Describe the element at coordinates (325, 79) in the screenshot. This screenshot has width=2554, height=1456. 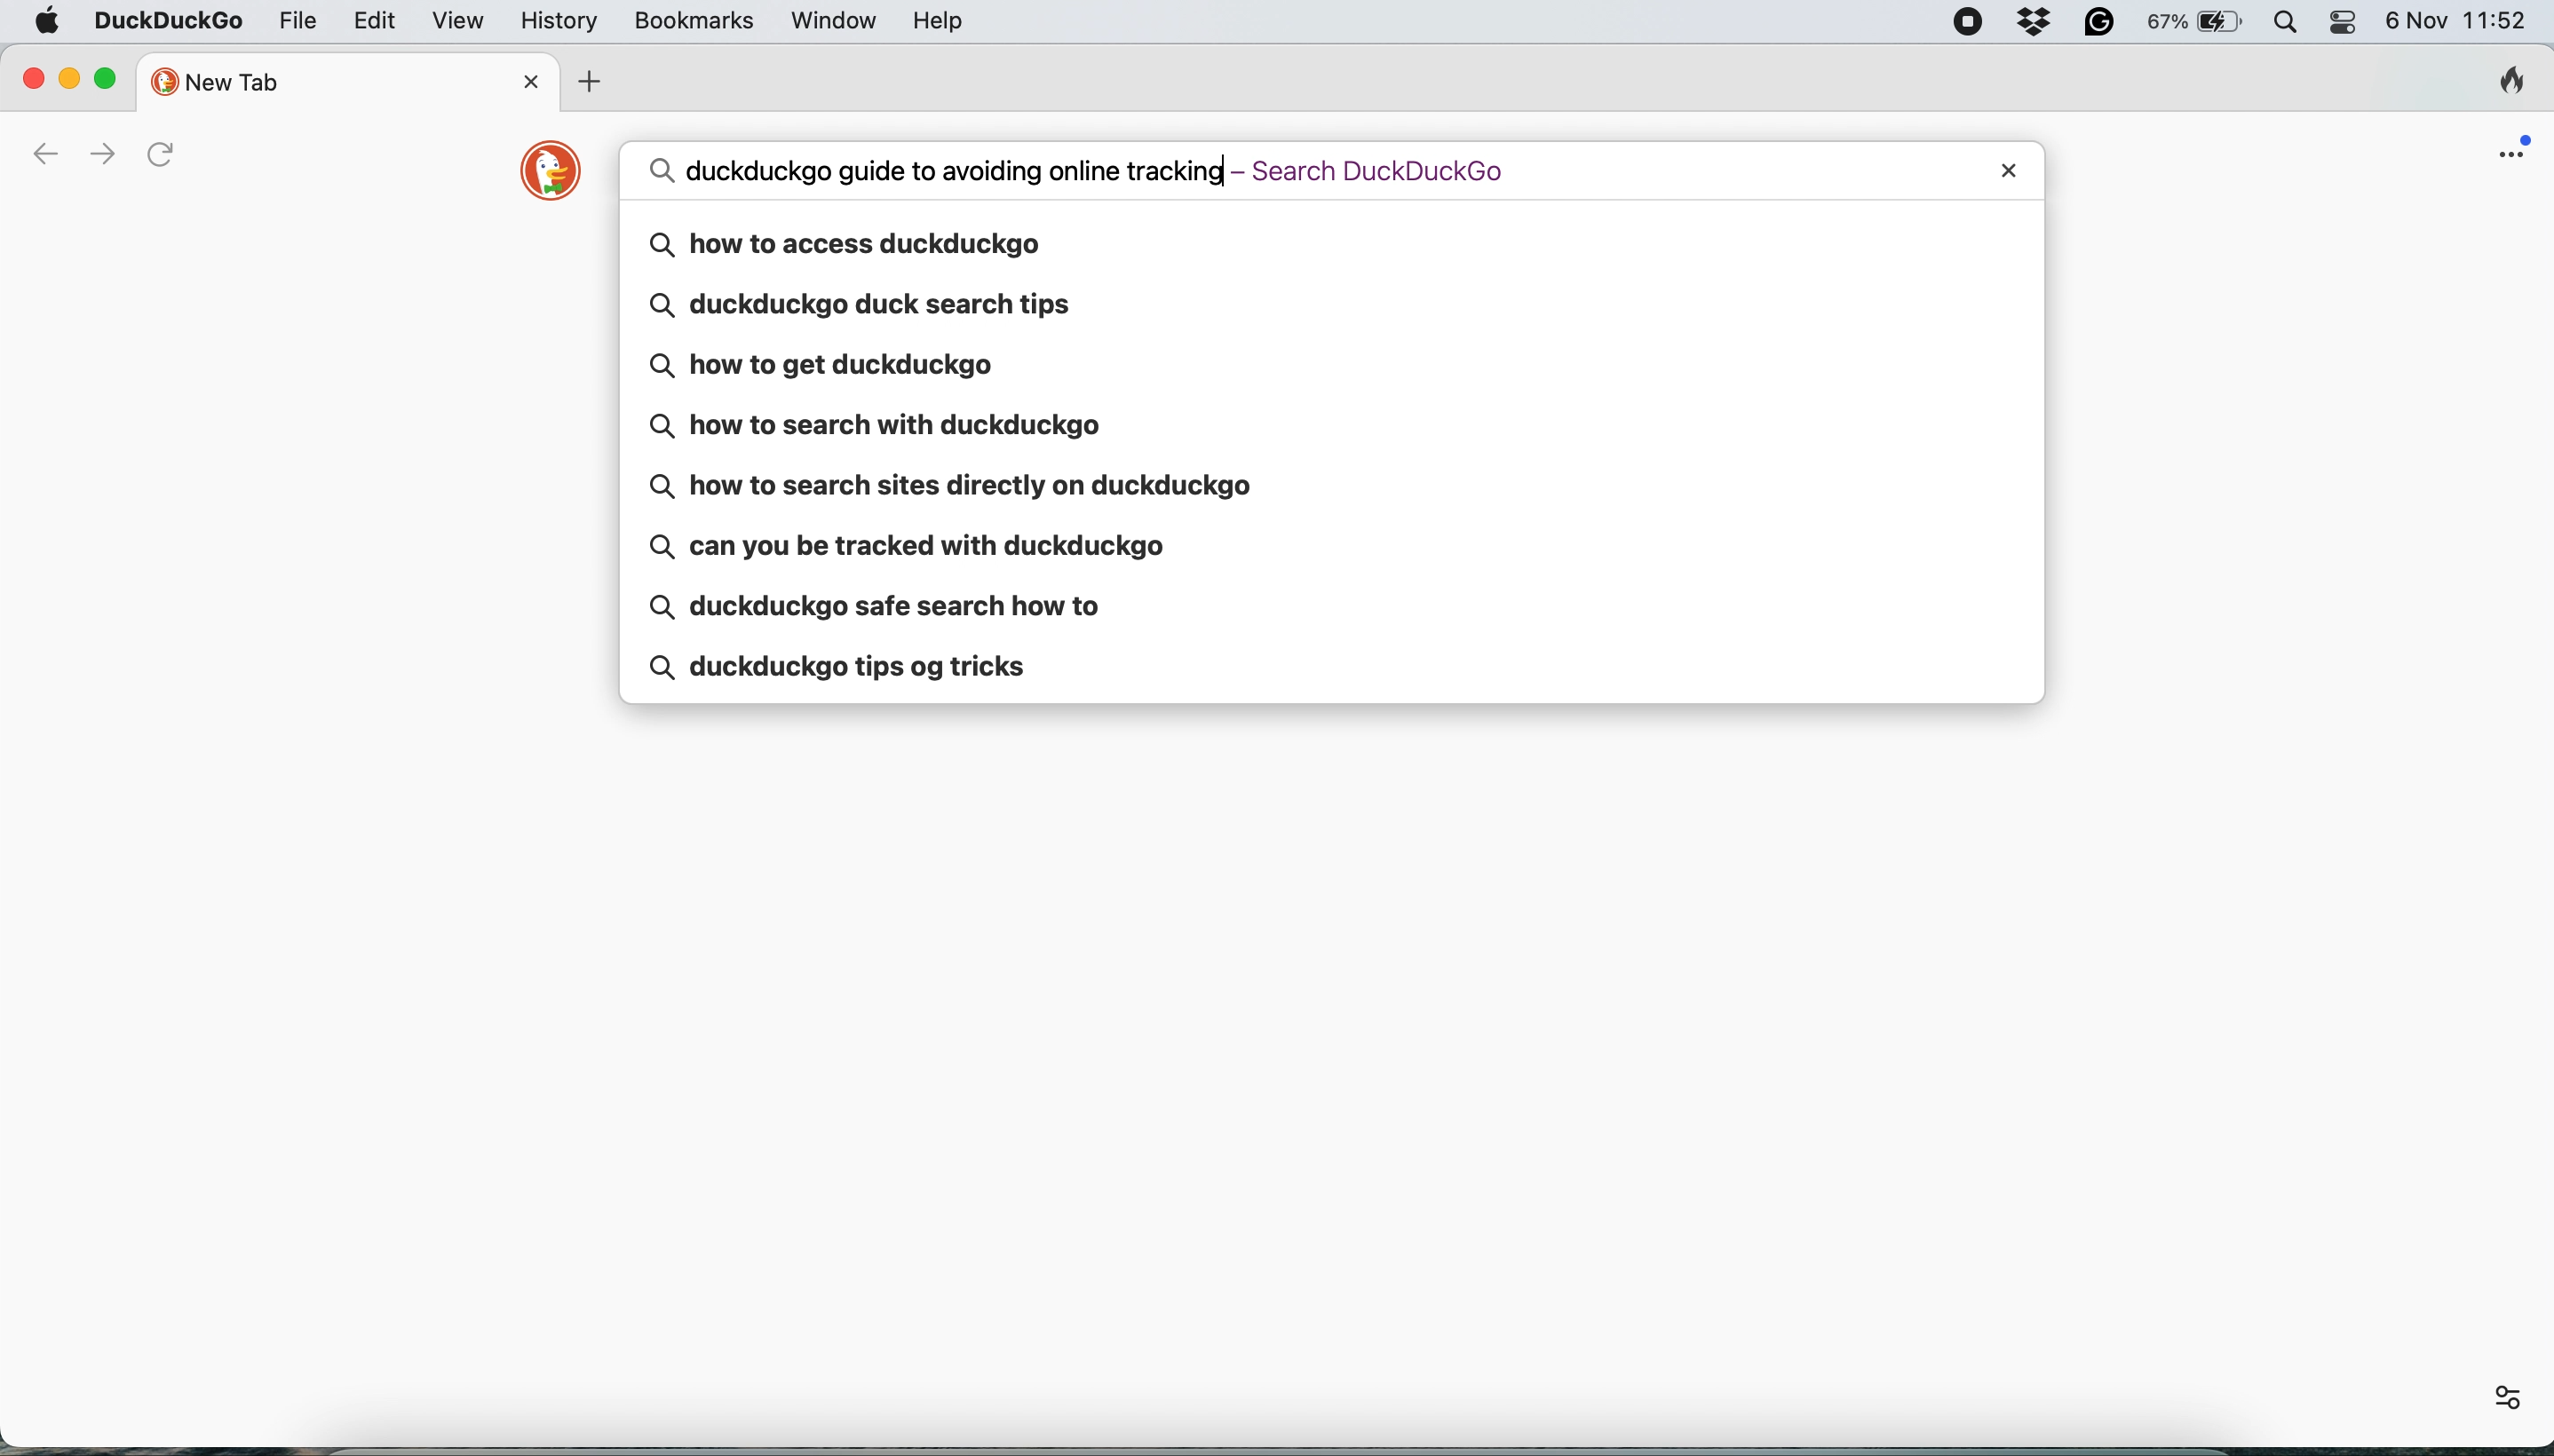
I see `new tab` at that location.